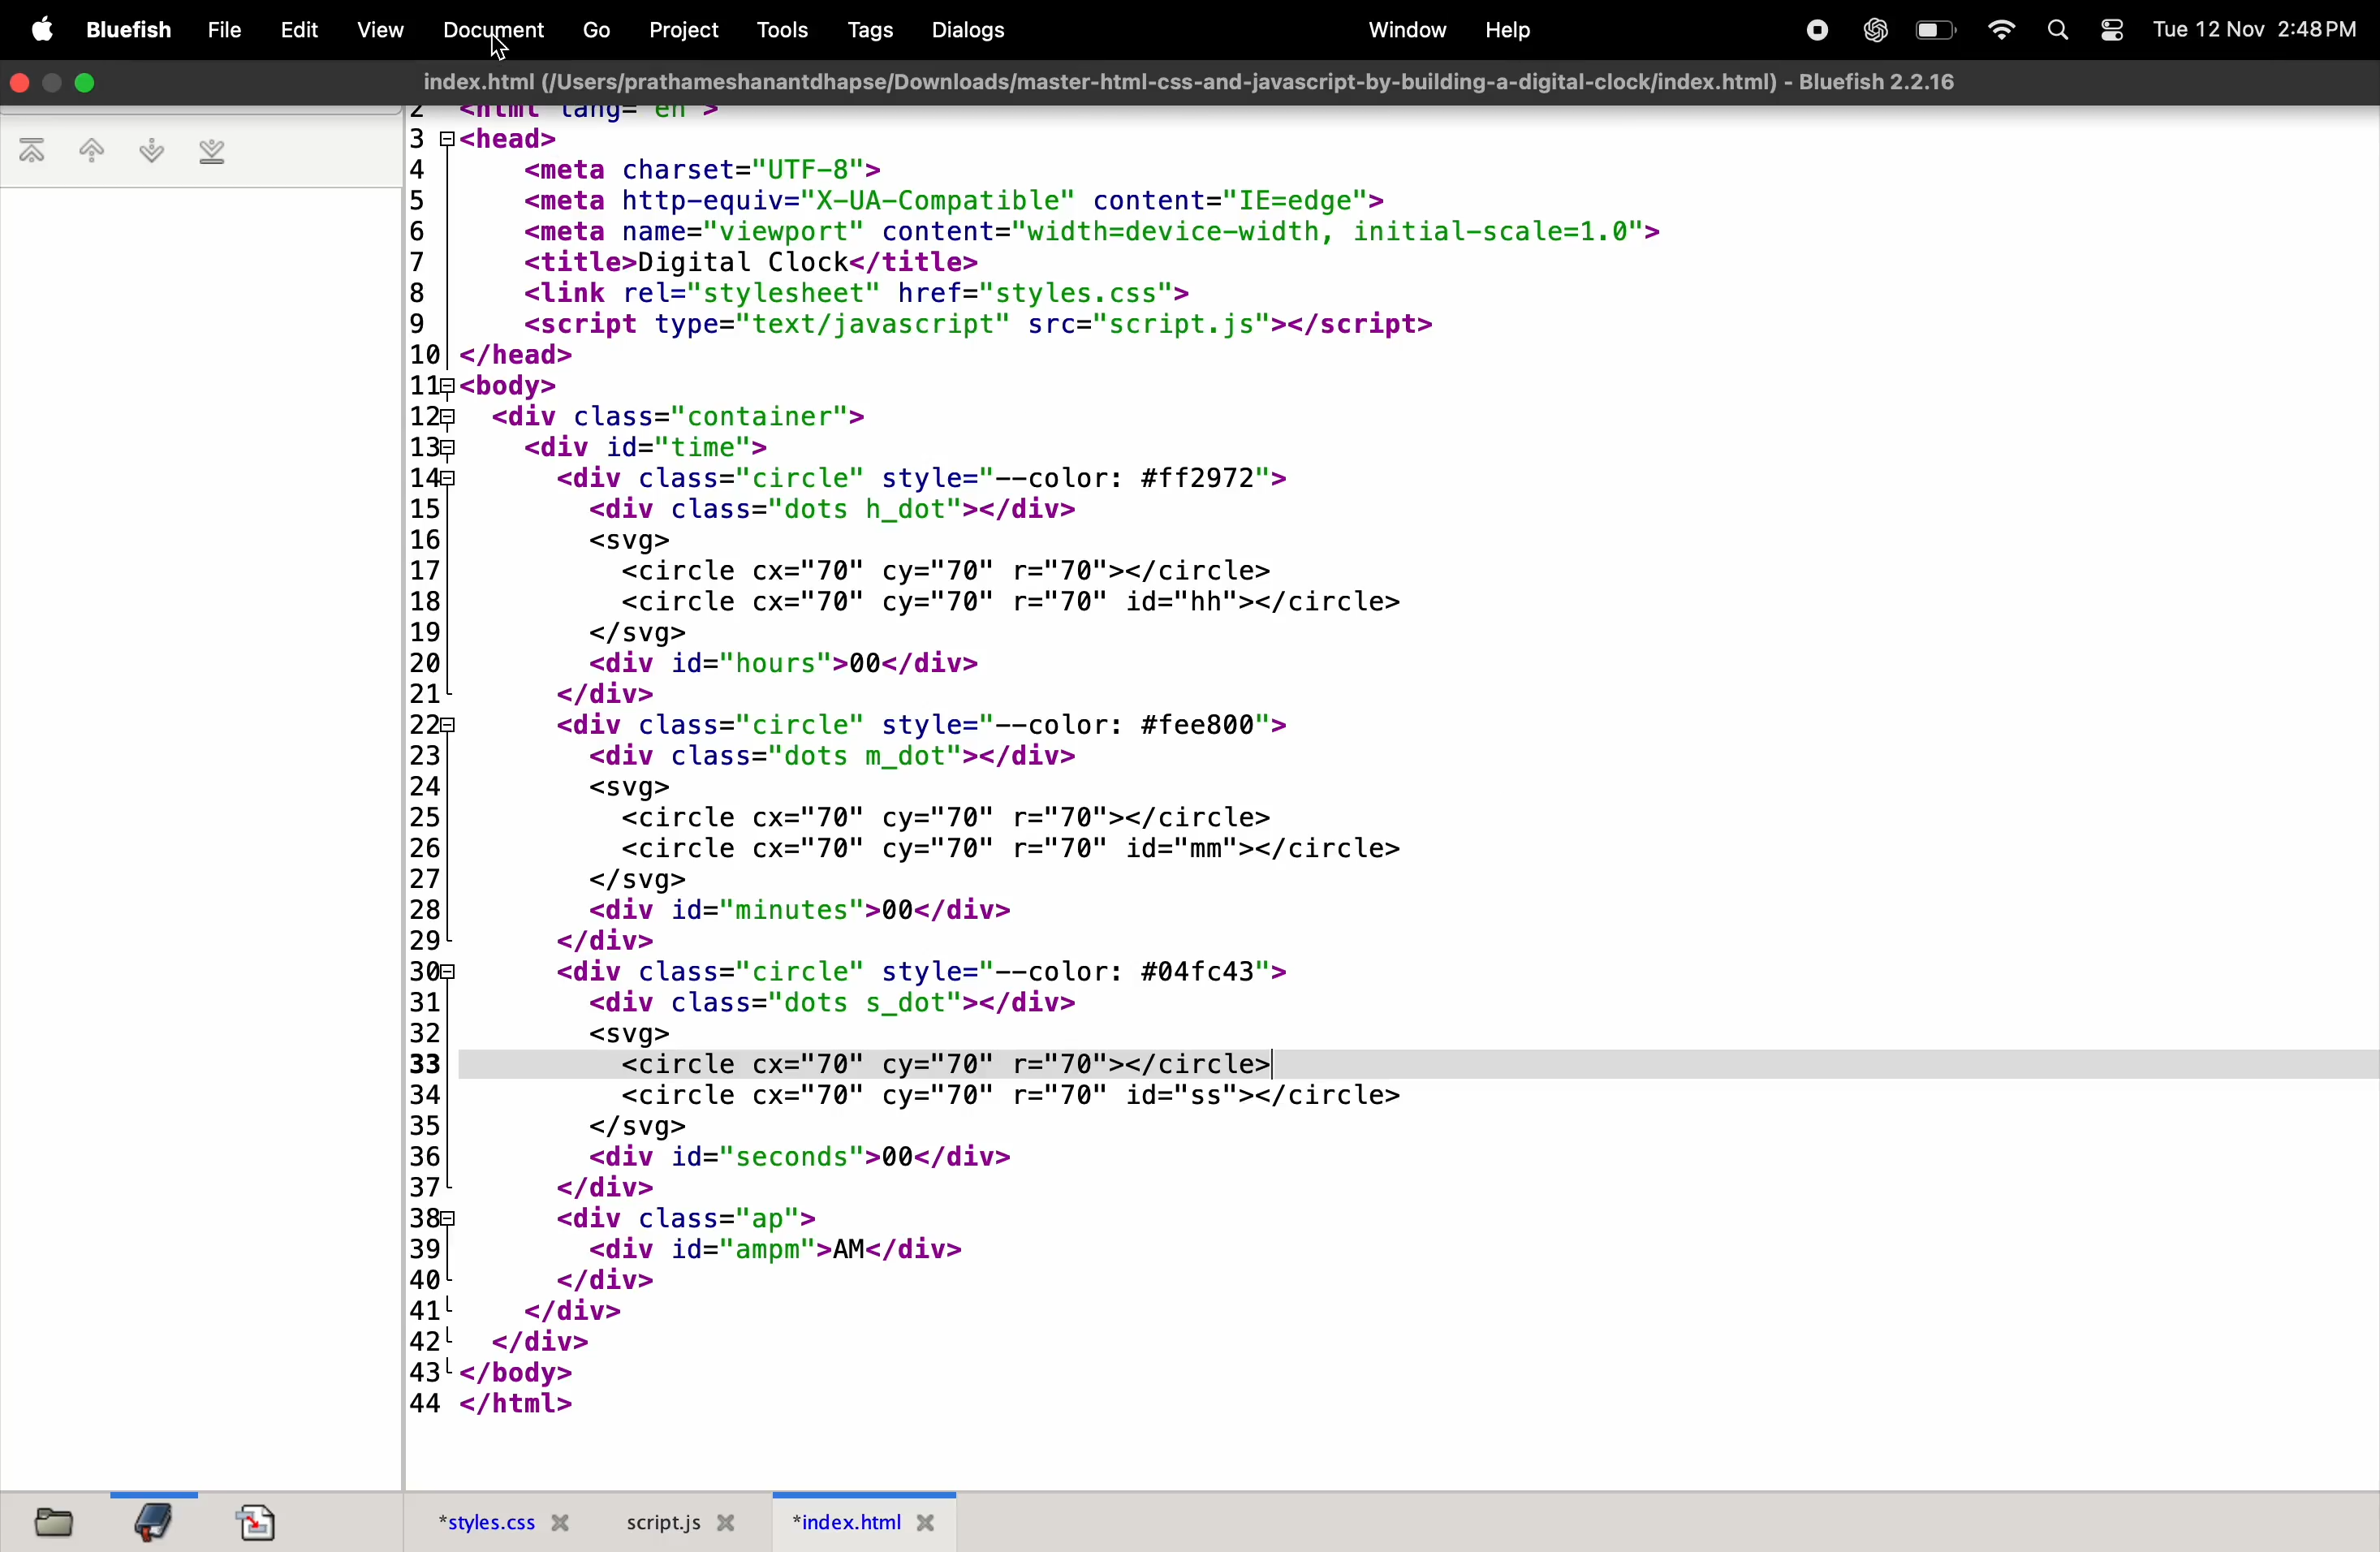 The height and width of the screenshot is (1552, 2380). Describe the element at coordinates (1400, 30) in the screenshot. I see `window` at that location.